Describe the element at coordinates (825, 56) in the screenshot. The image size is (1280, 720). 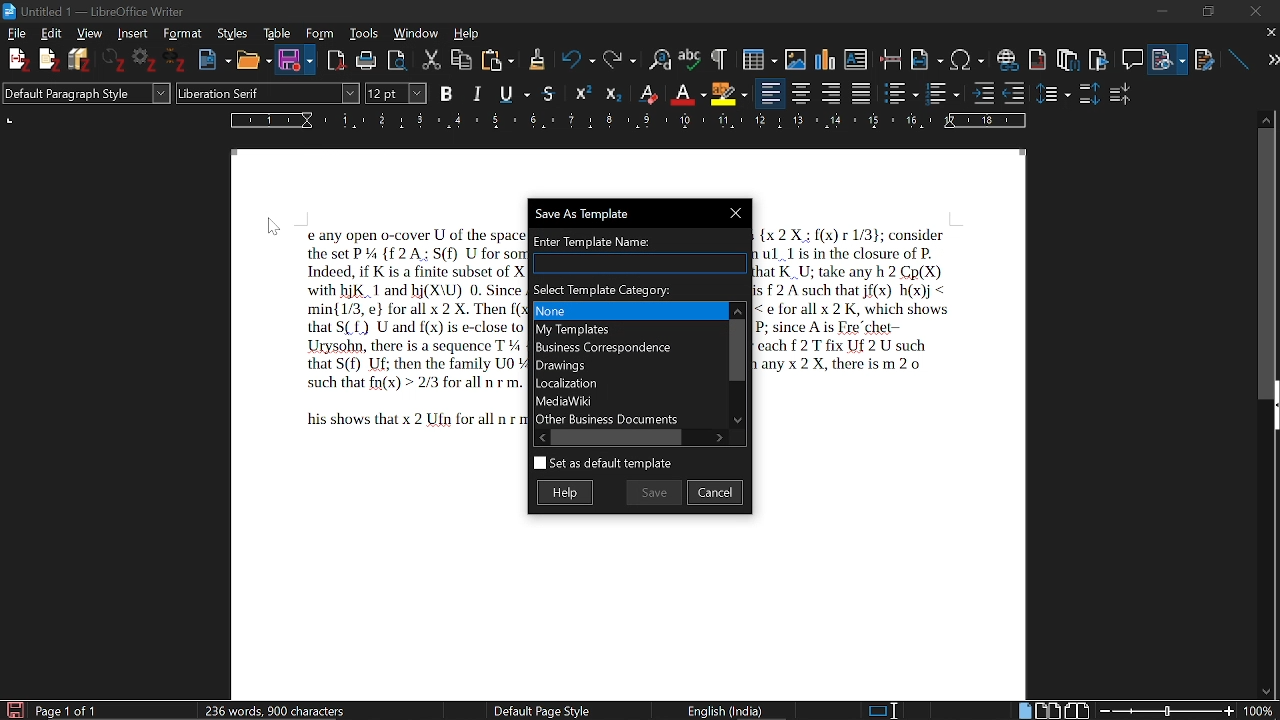
I see `Insert diagram` at that location.